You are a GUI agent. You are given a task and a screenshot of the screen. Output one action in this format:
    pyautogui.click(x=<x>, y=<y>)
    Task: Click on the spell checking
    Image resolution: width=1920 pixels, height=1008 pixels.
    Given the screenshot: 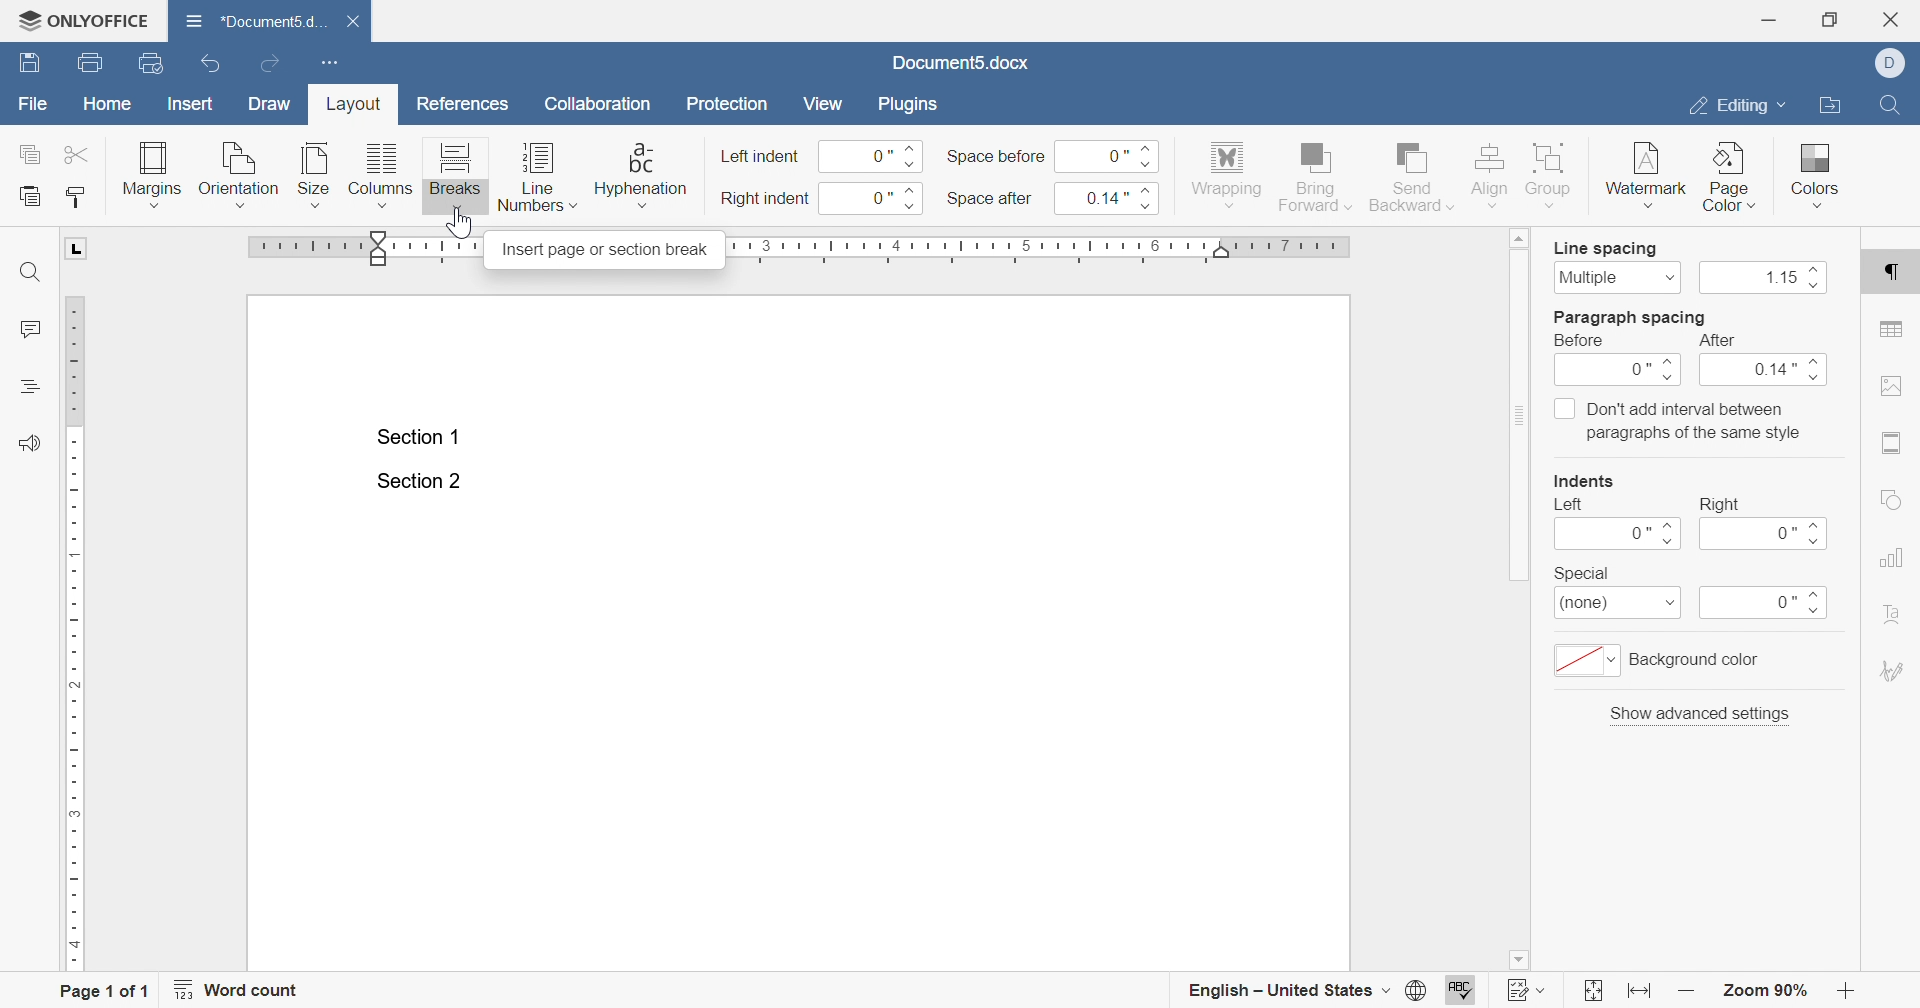 What is the action you would take?
    pyautogui.click(x=1464, y=989)
    